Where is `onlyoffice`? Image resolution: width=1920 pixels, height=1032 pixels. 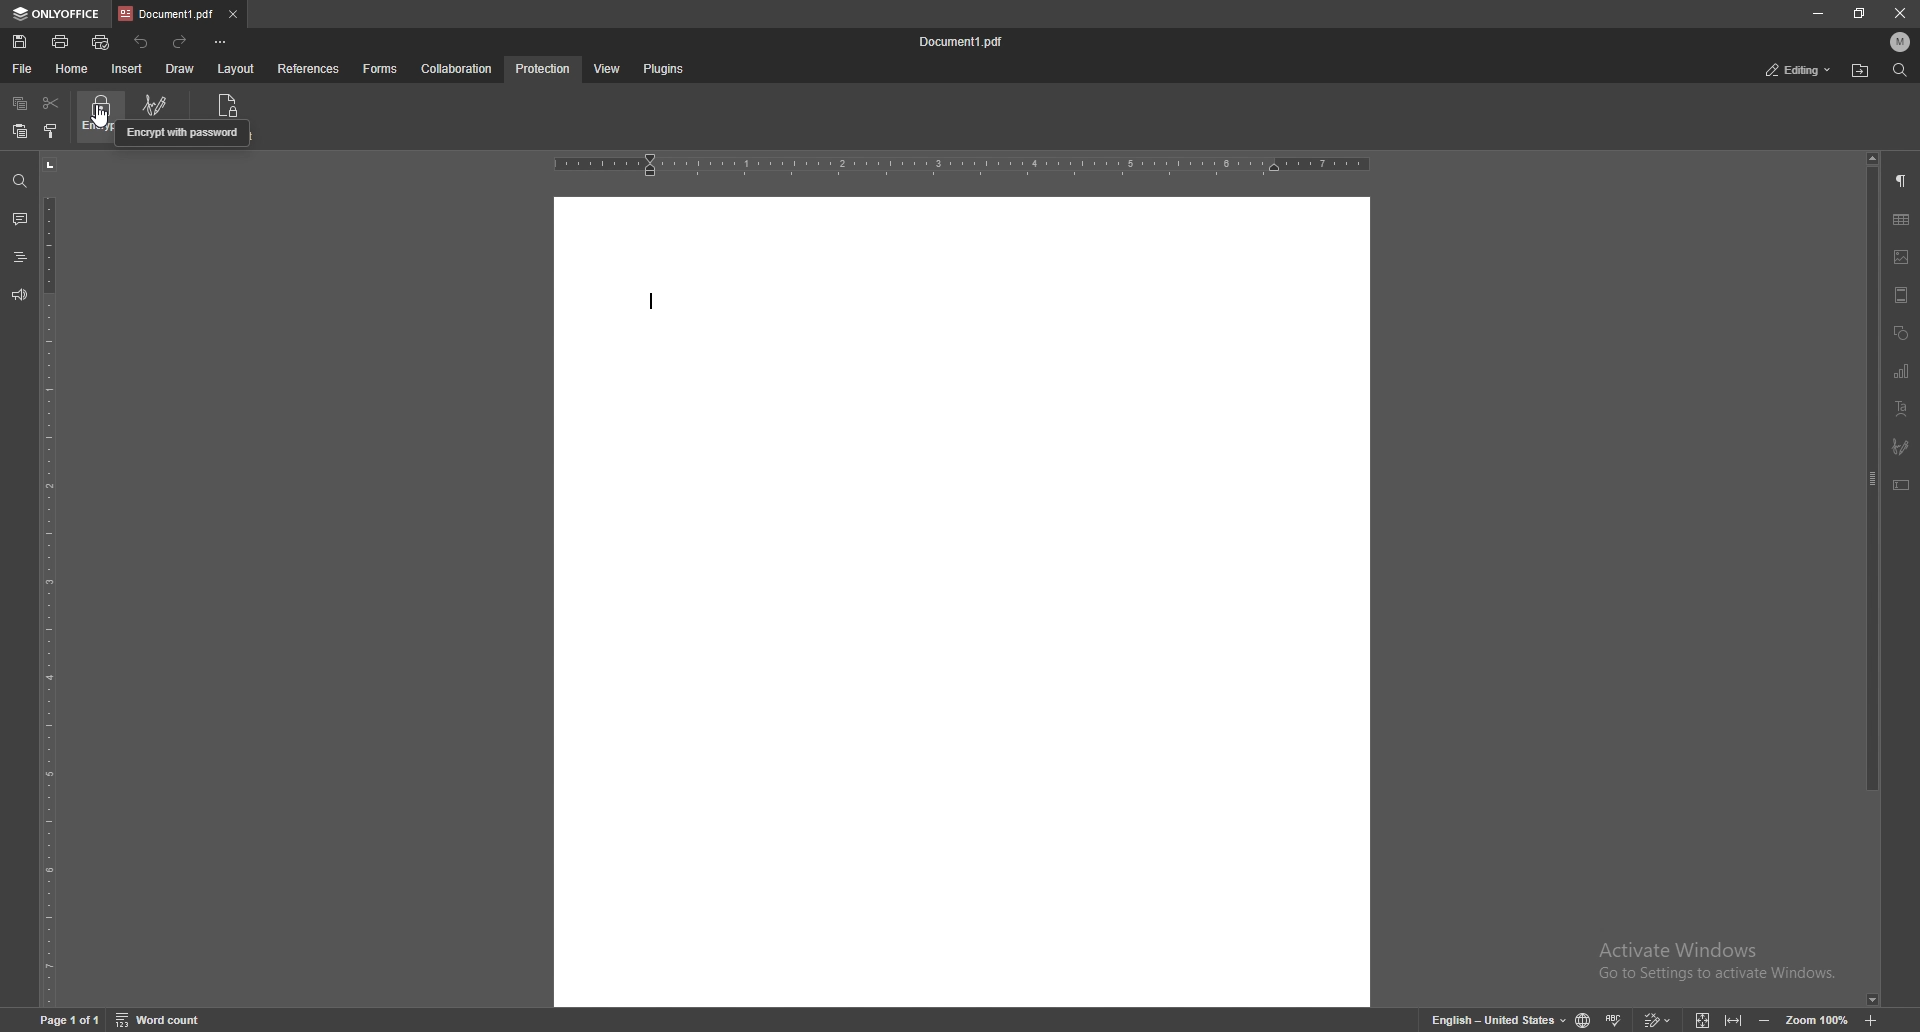
onlyoffice is located at coordinates (55, 14).